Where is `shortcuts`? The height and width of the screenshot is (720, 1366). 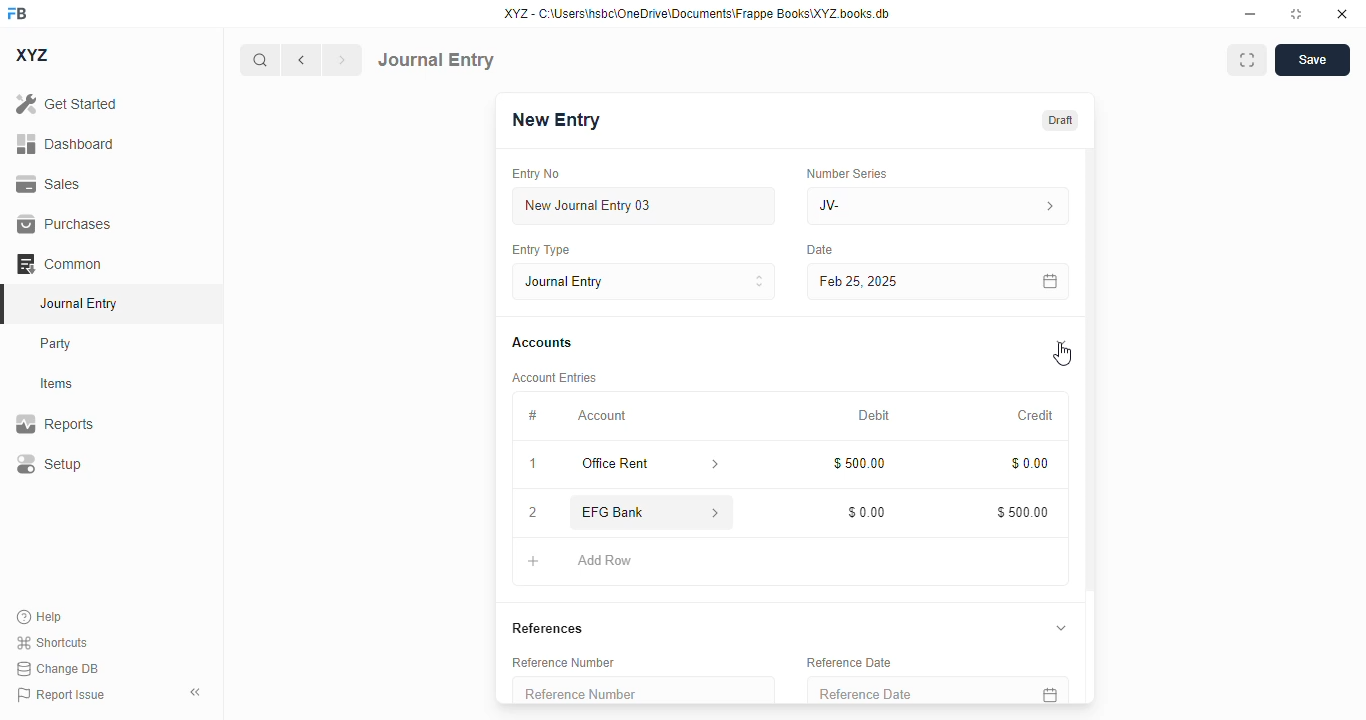
shortcuts is located at coordinates (51, 642).